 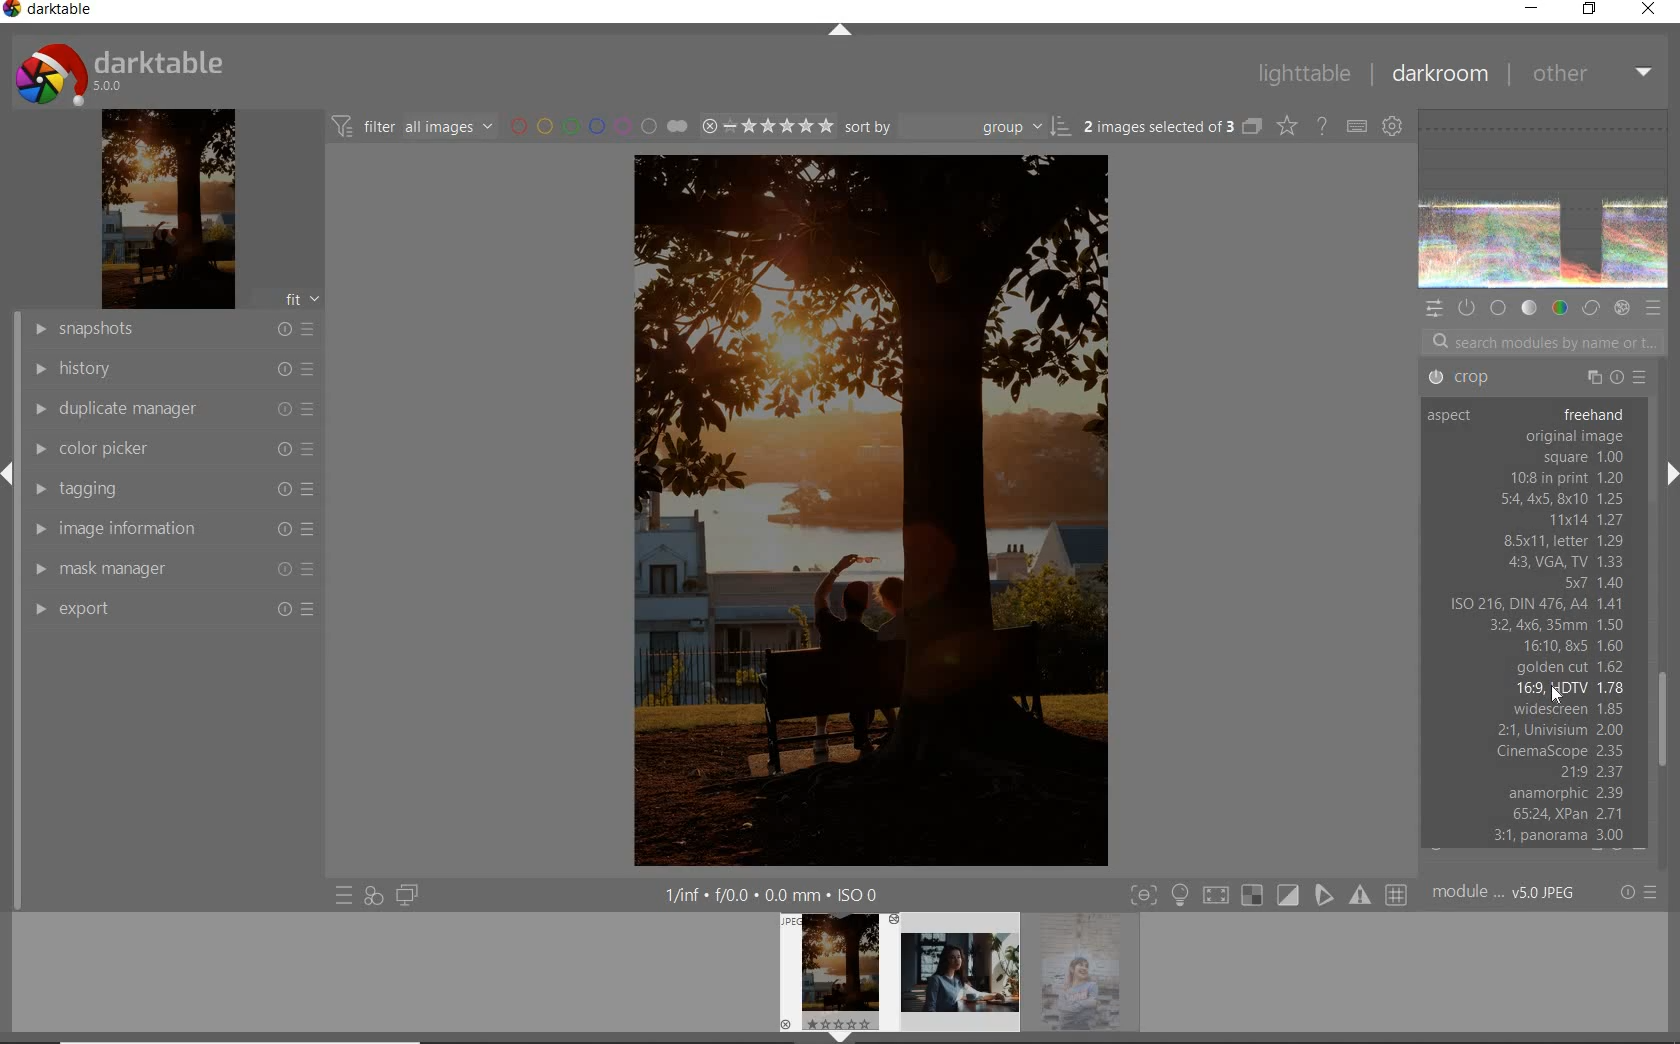 I want to click on ASPECT, so click(x=1453, y=416).